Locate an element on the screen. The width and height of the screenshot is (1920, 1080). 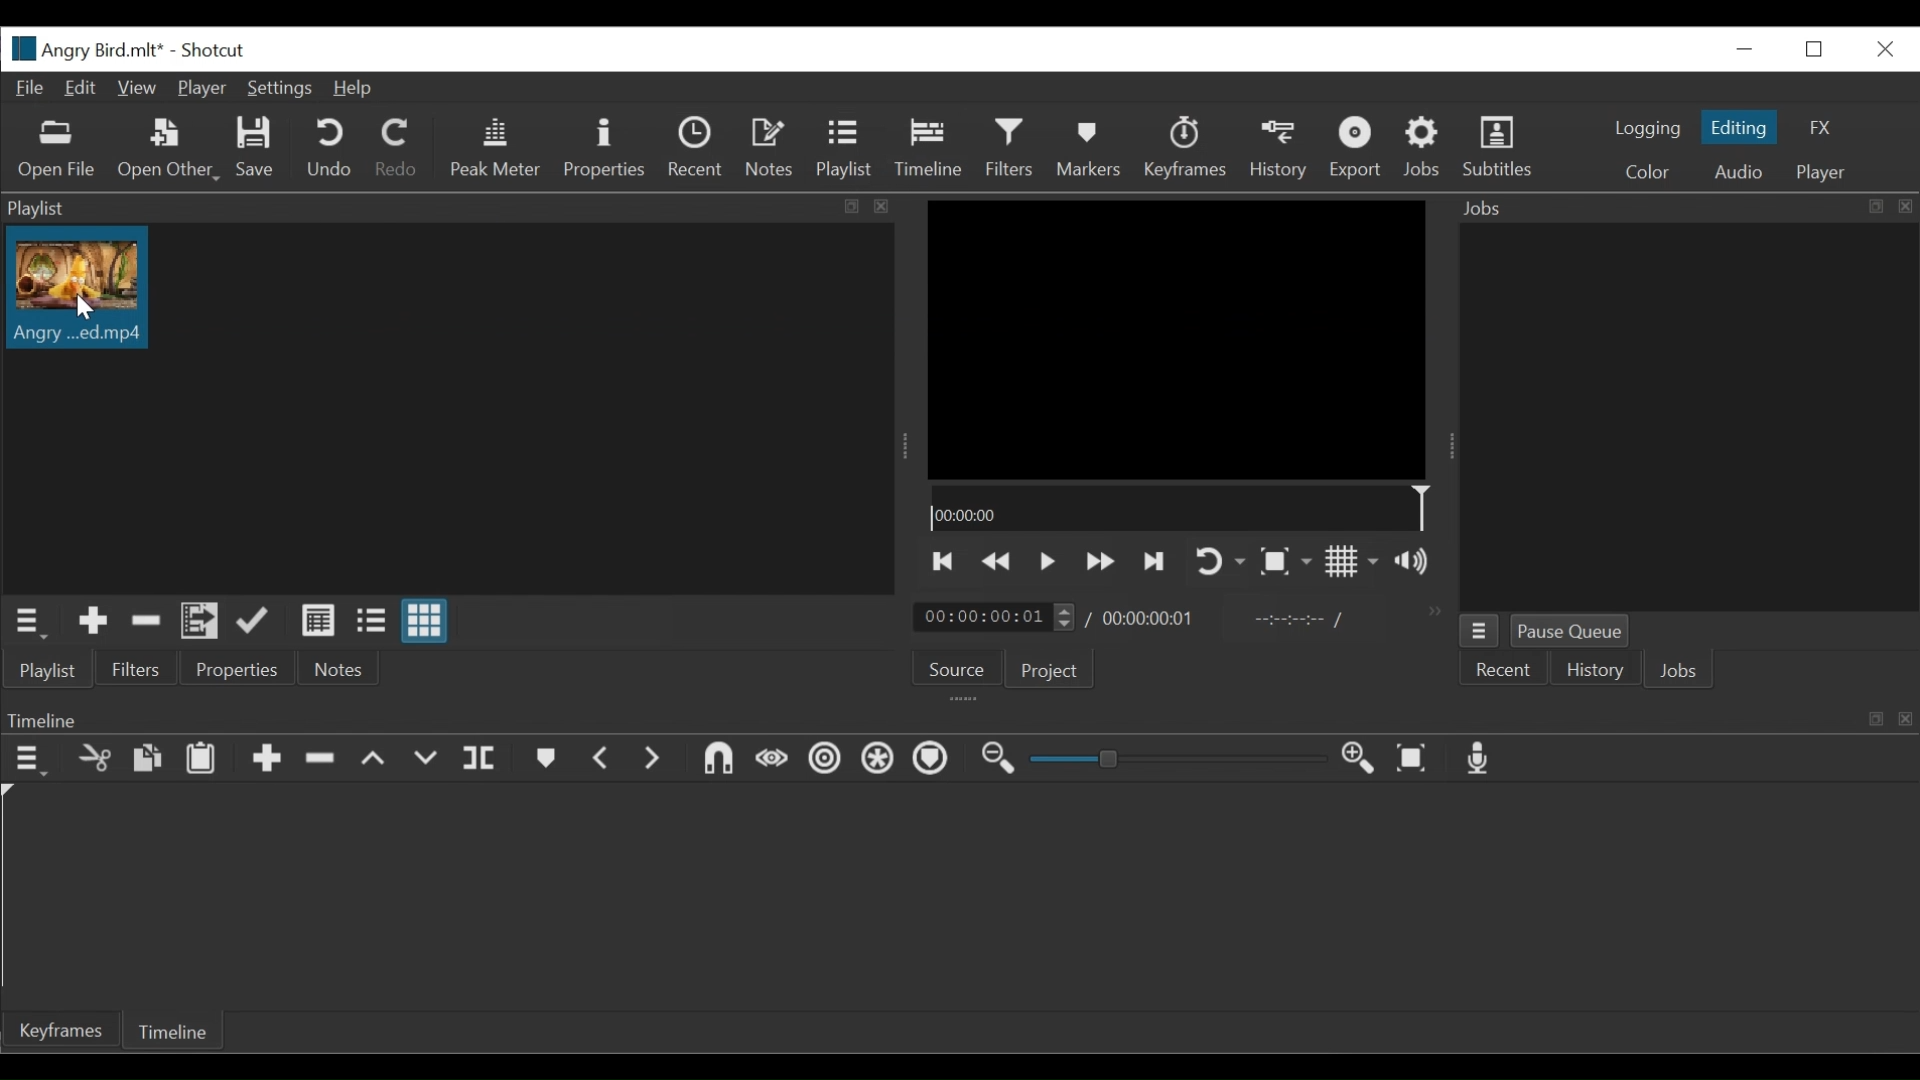
Paste is located at coordinates (200, 759).